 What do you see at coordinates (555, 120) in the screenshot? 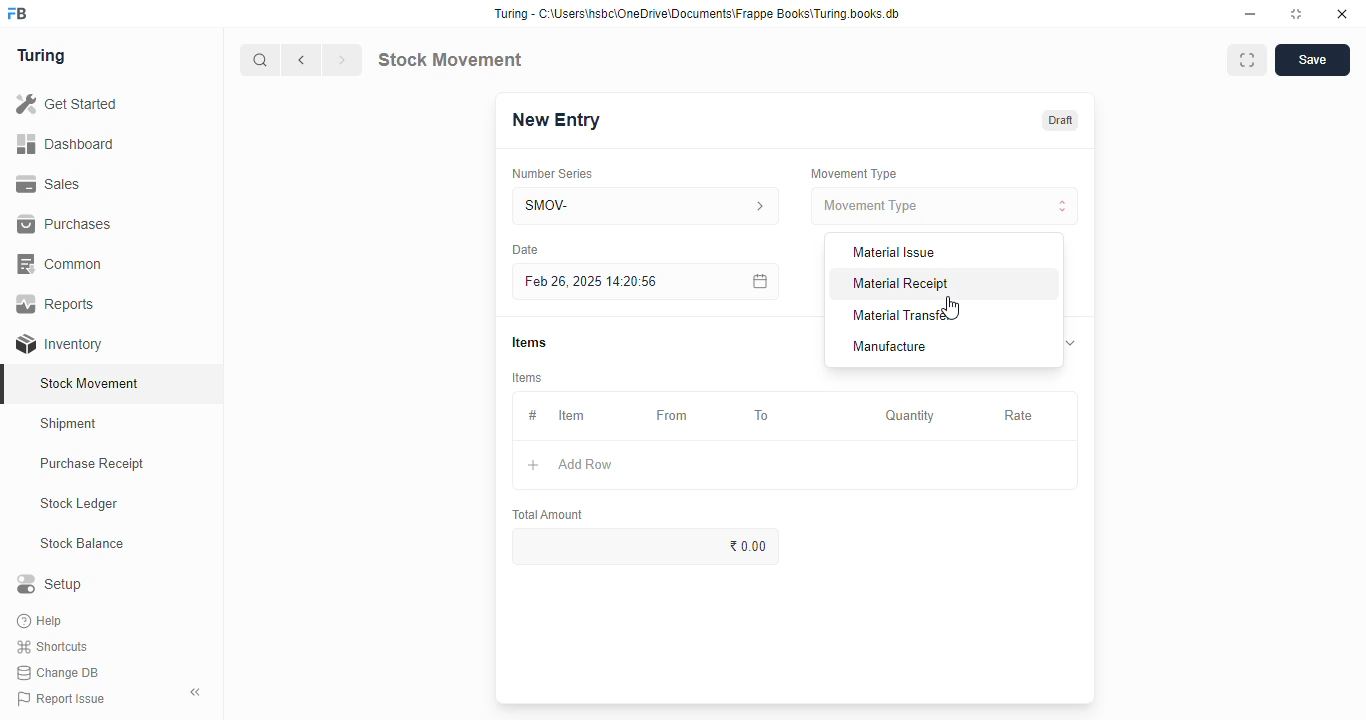
I see `new entry` at bounding box center [555, 120].